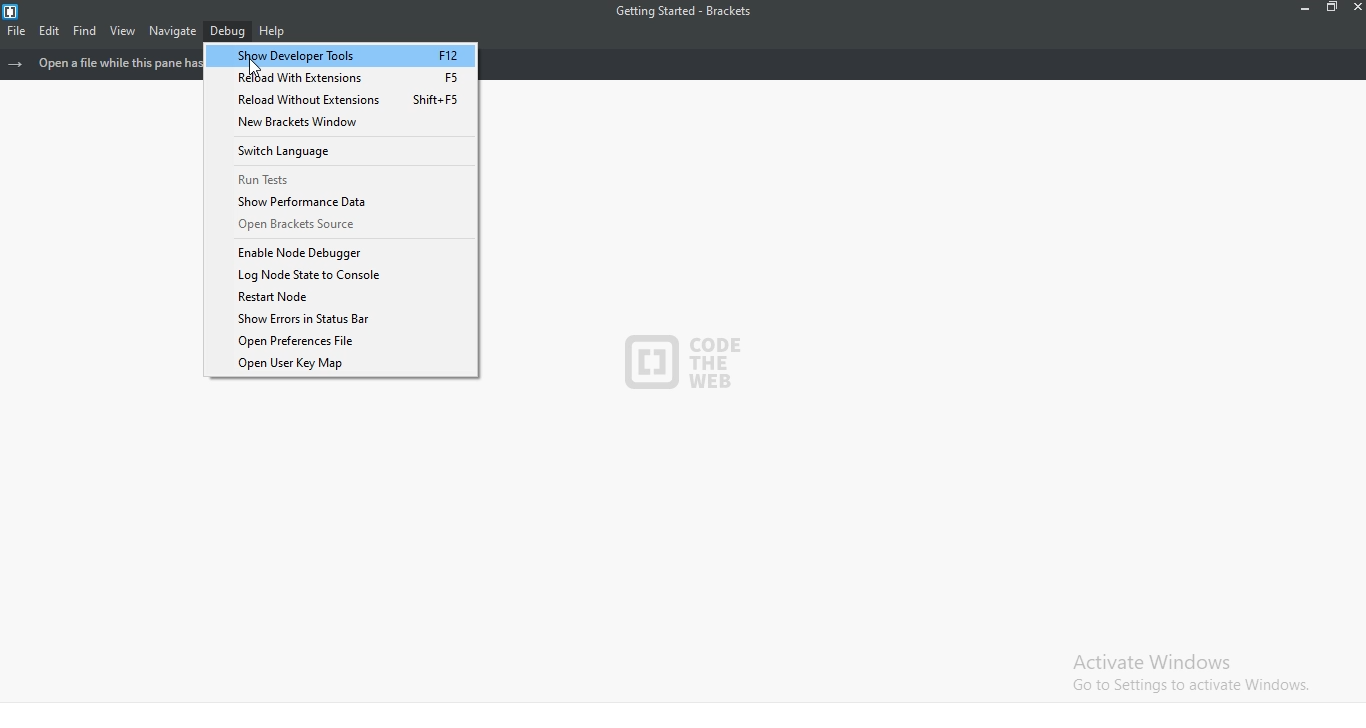  What do you see at coordinates (676, 355) in the screenshot?
I see `logo` at bounding box center [676, 355].